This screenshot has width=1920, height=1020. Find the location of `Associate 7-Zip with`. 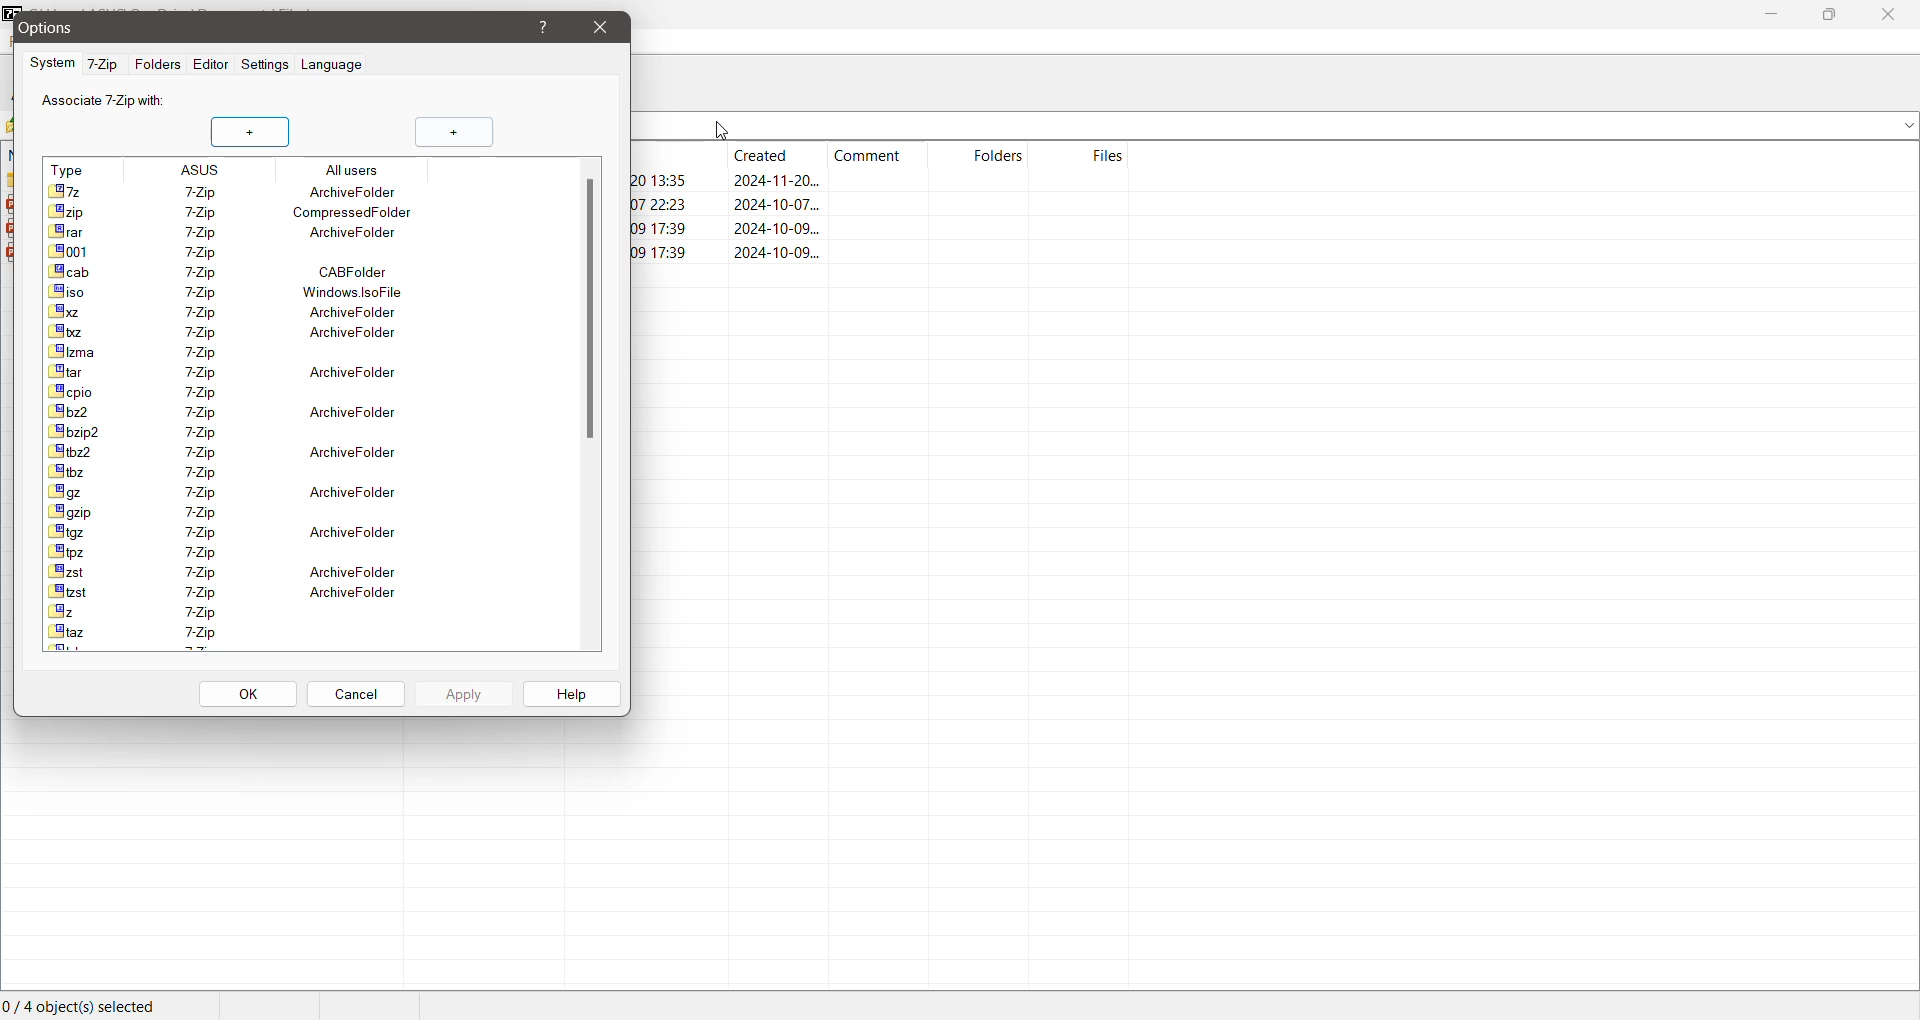

Associate 7-Zip with is located at coordinates (105, 100).